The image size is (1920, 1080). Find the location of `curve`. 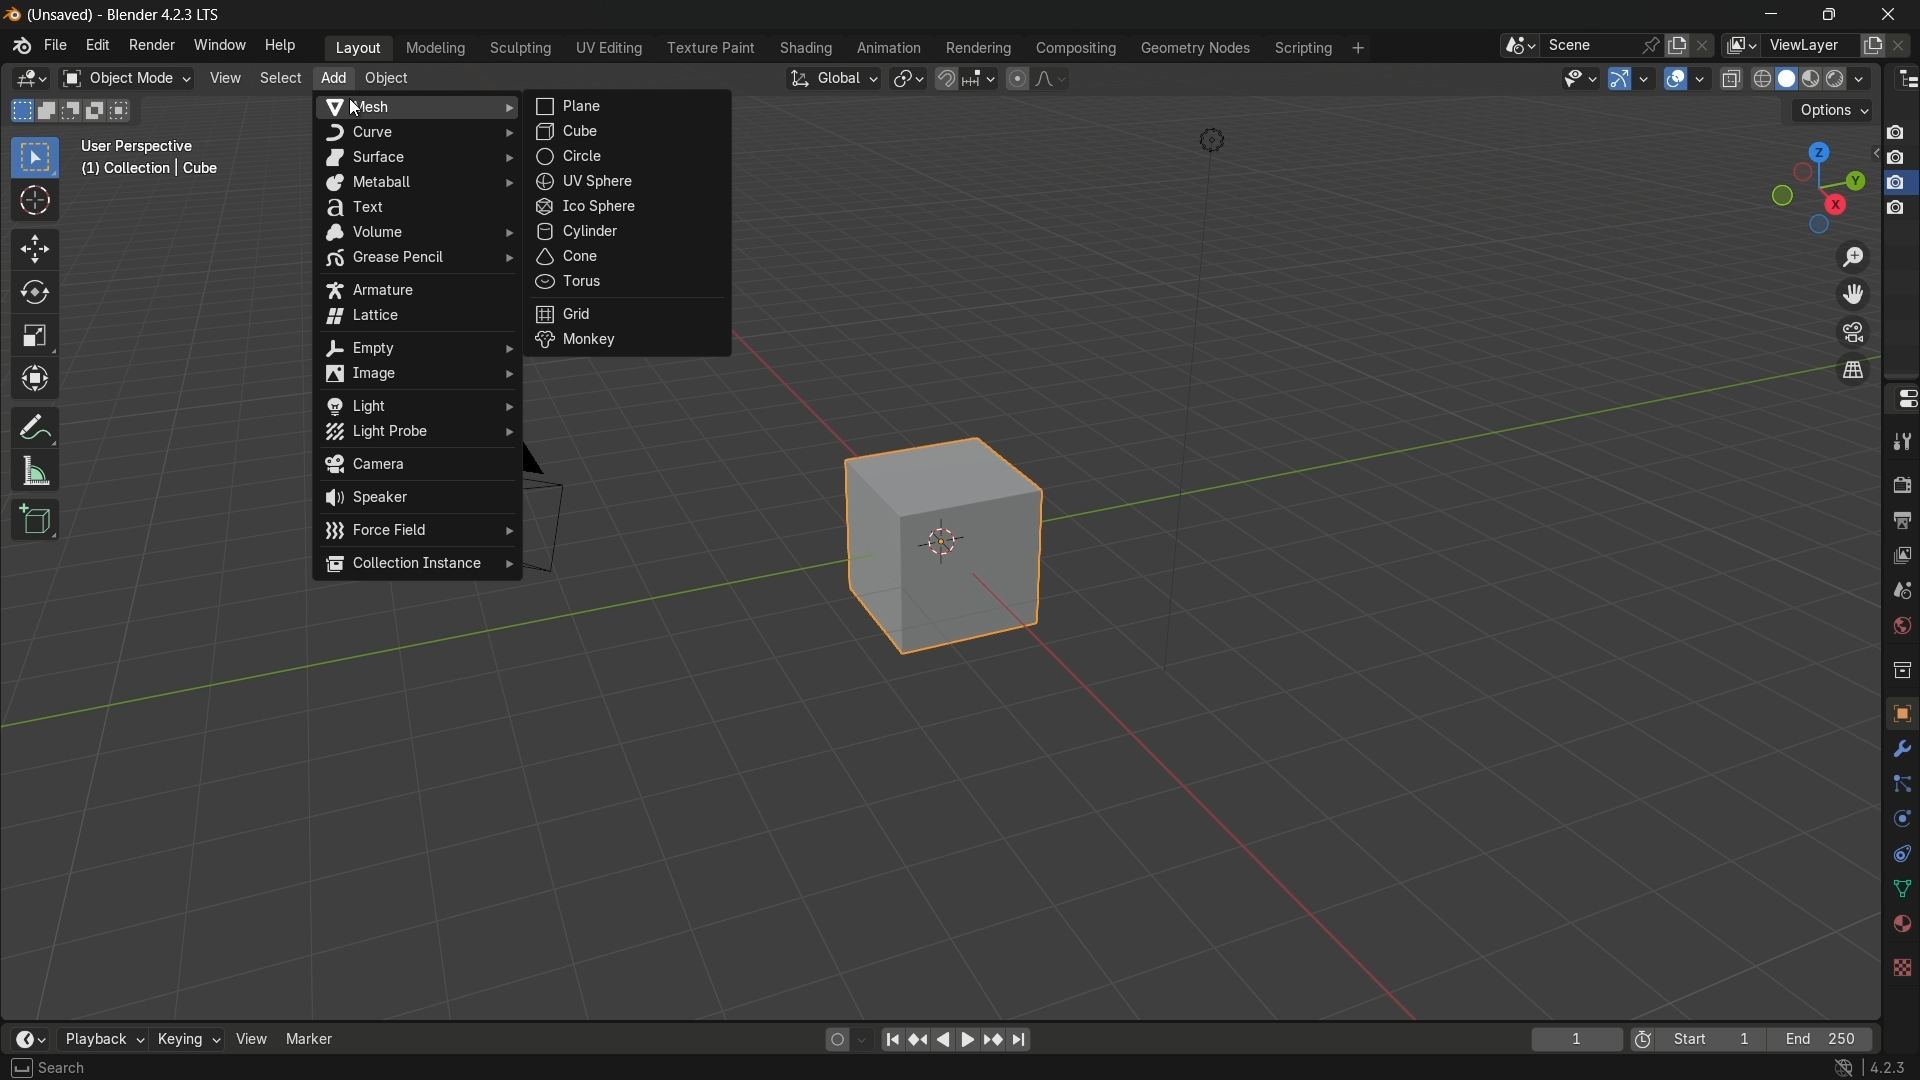

curve is located at coordinates (415, 132).